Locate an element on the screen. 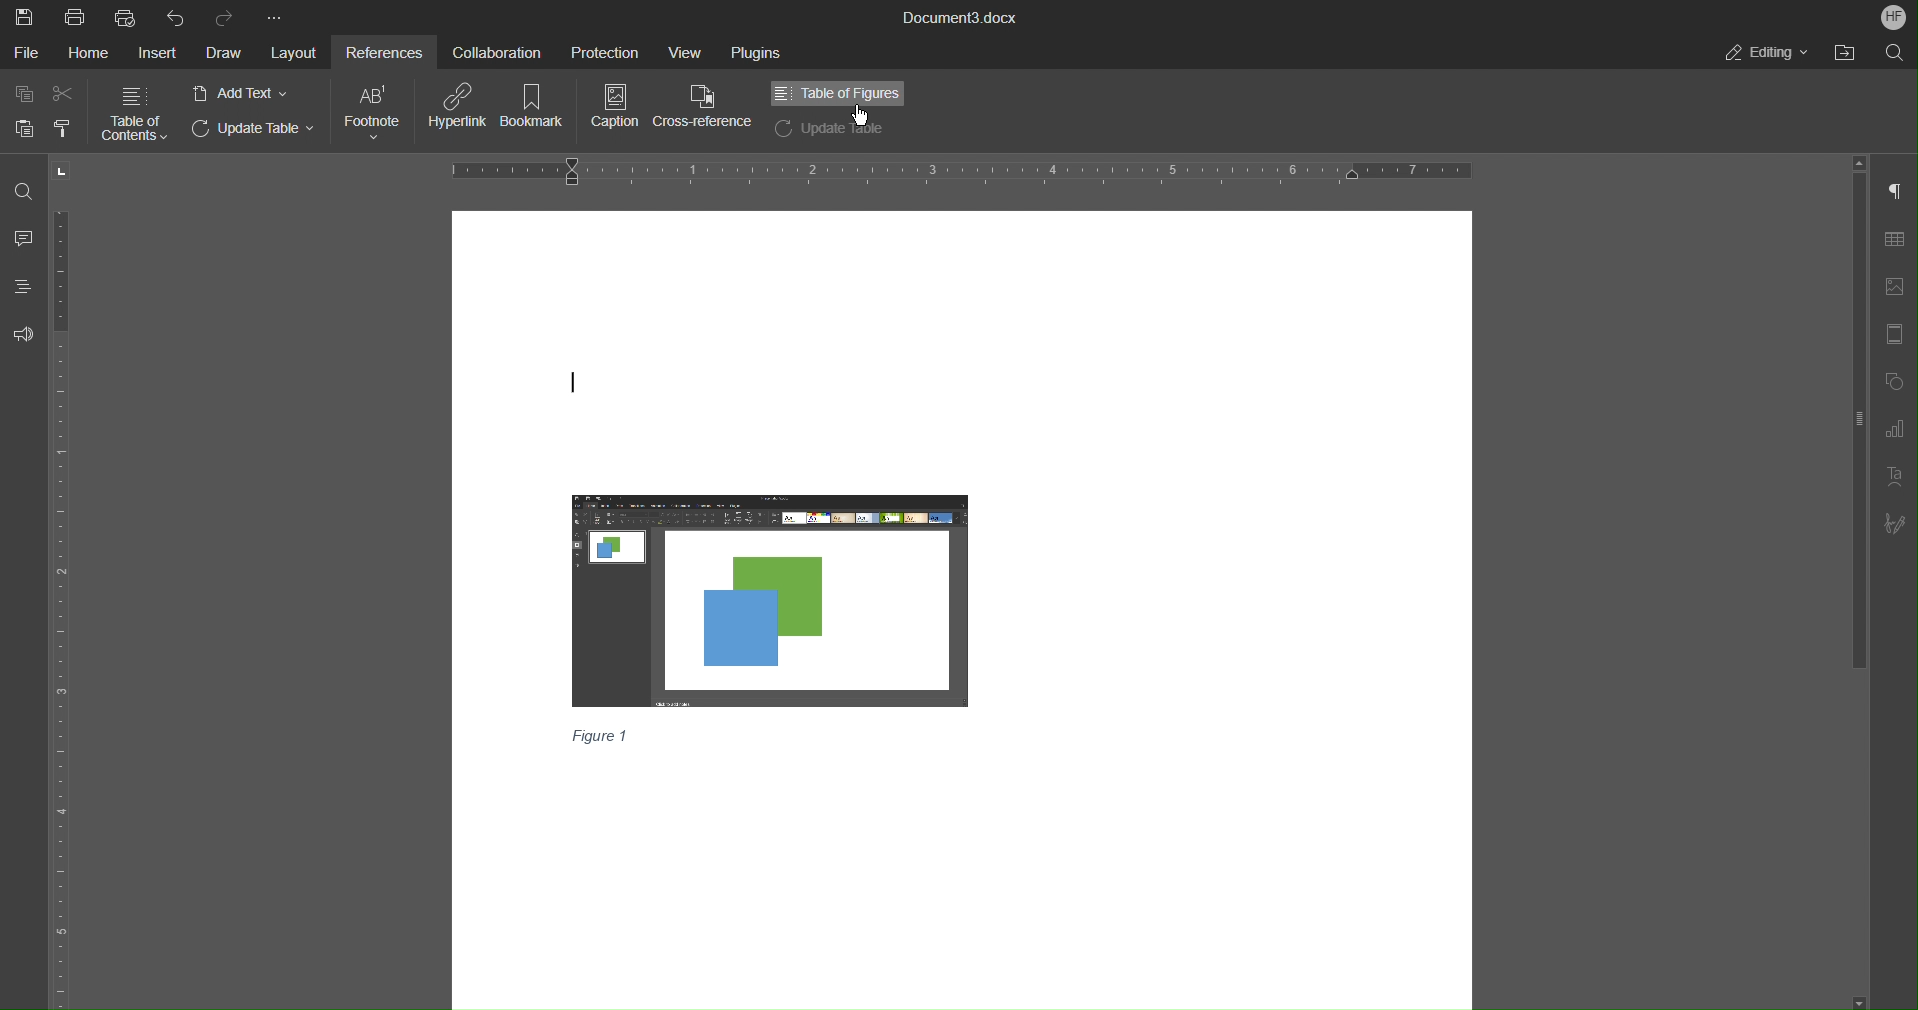  Image is located at coordinates (769, 604).